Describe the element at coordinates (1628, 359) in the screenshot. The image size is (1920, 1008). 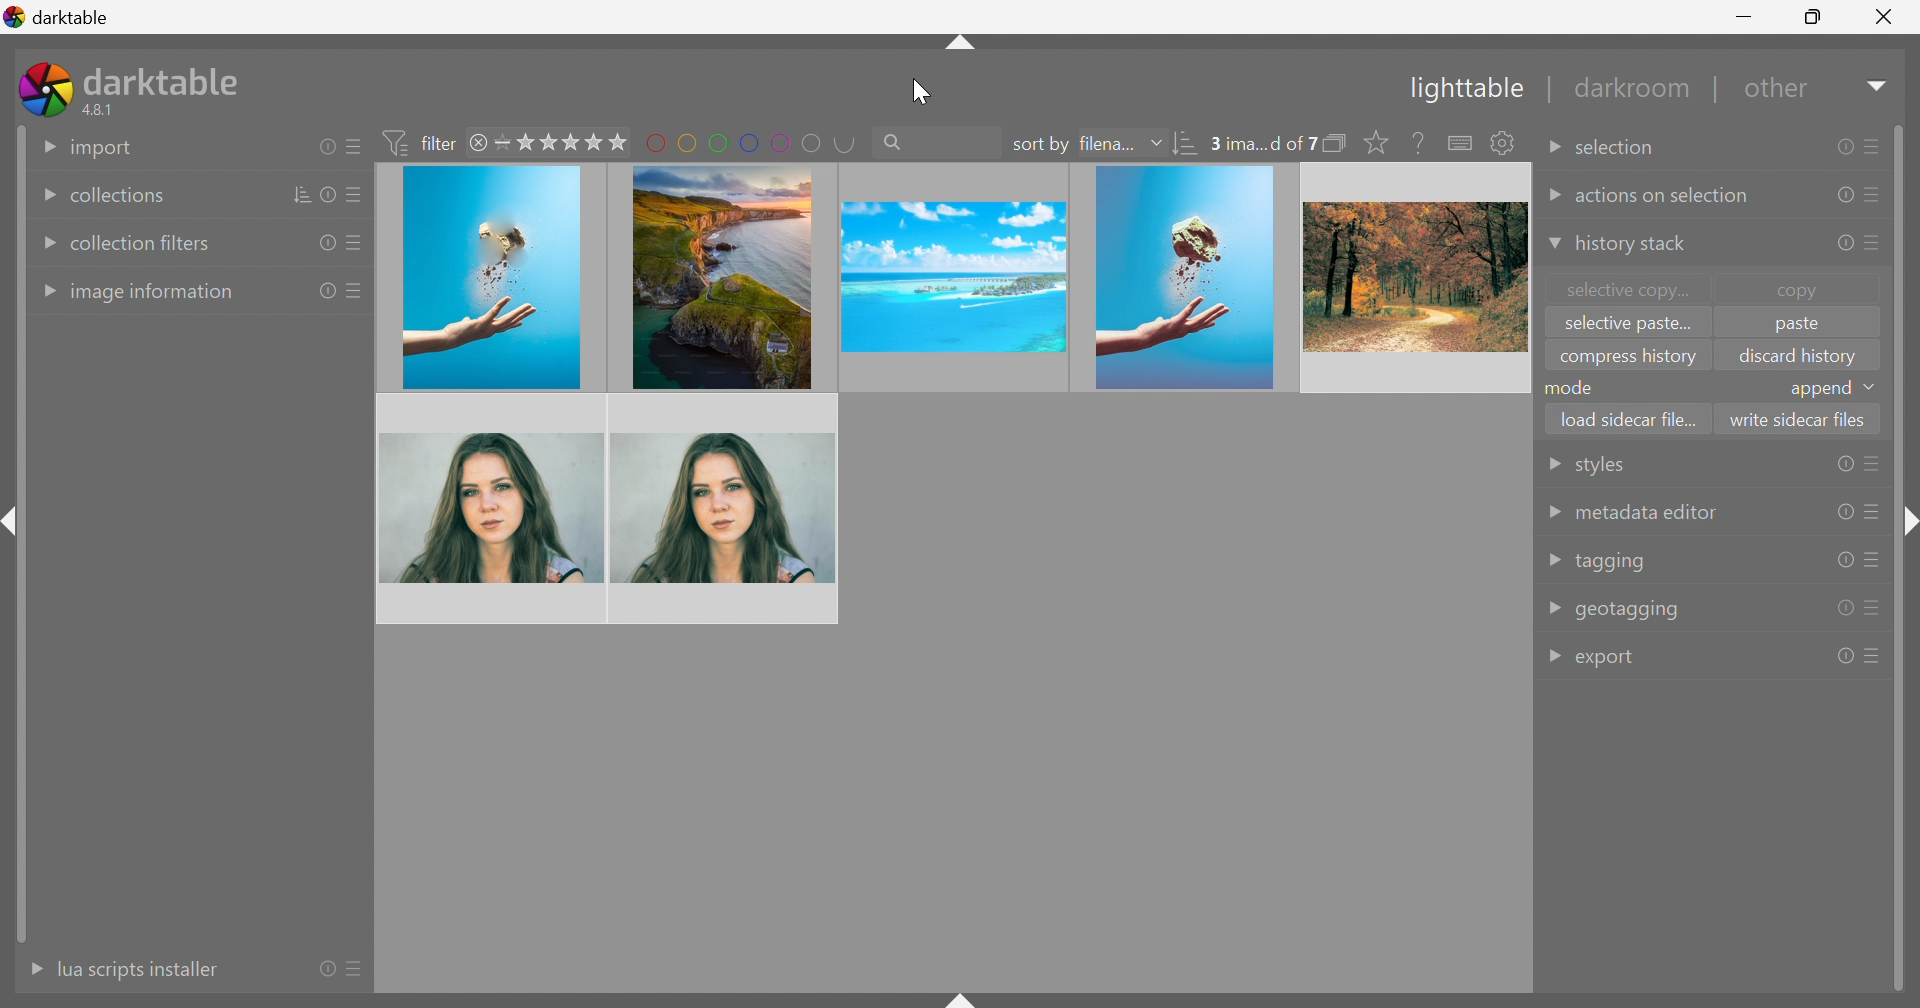
I see `compress history` at that location.